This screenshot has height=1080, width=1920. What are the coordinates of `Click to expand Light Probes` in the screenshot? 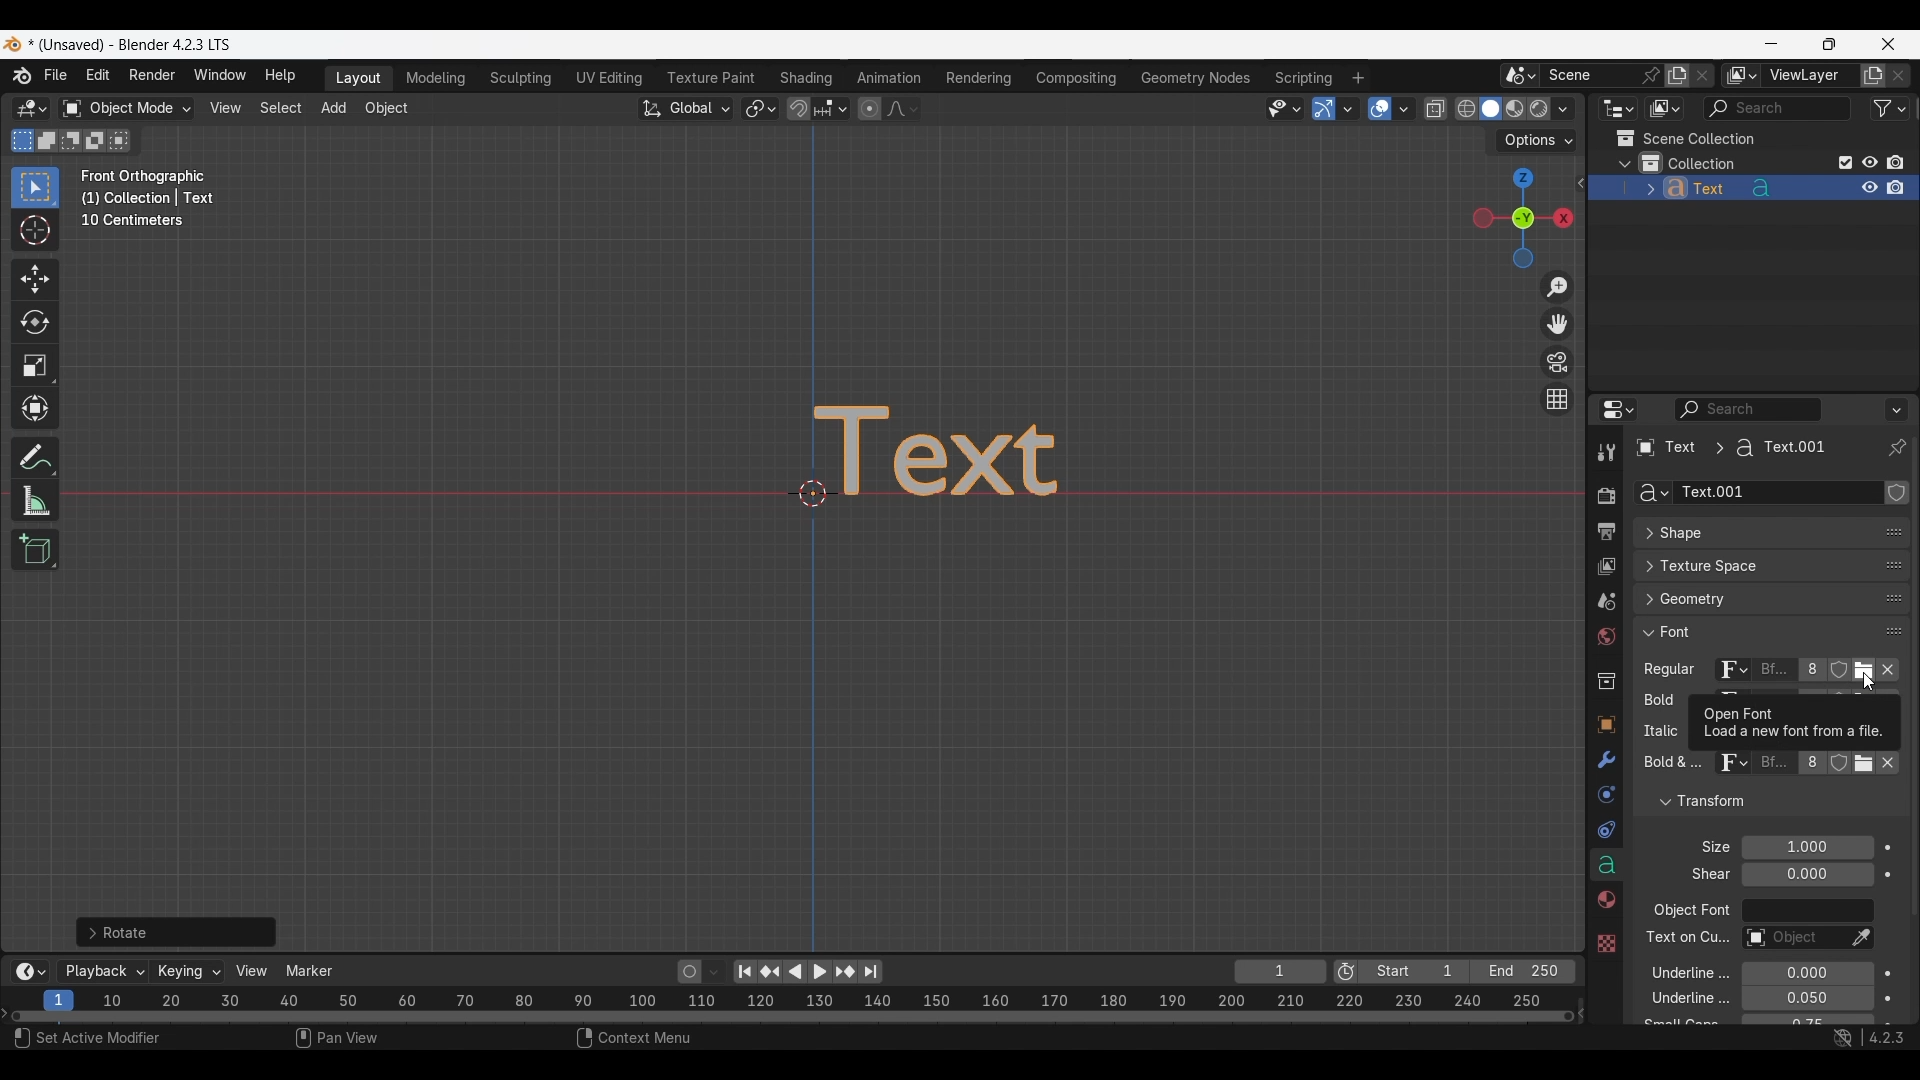 It's located at (1703, 847).